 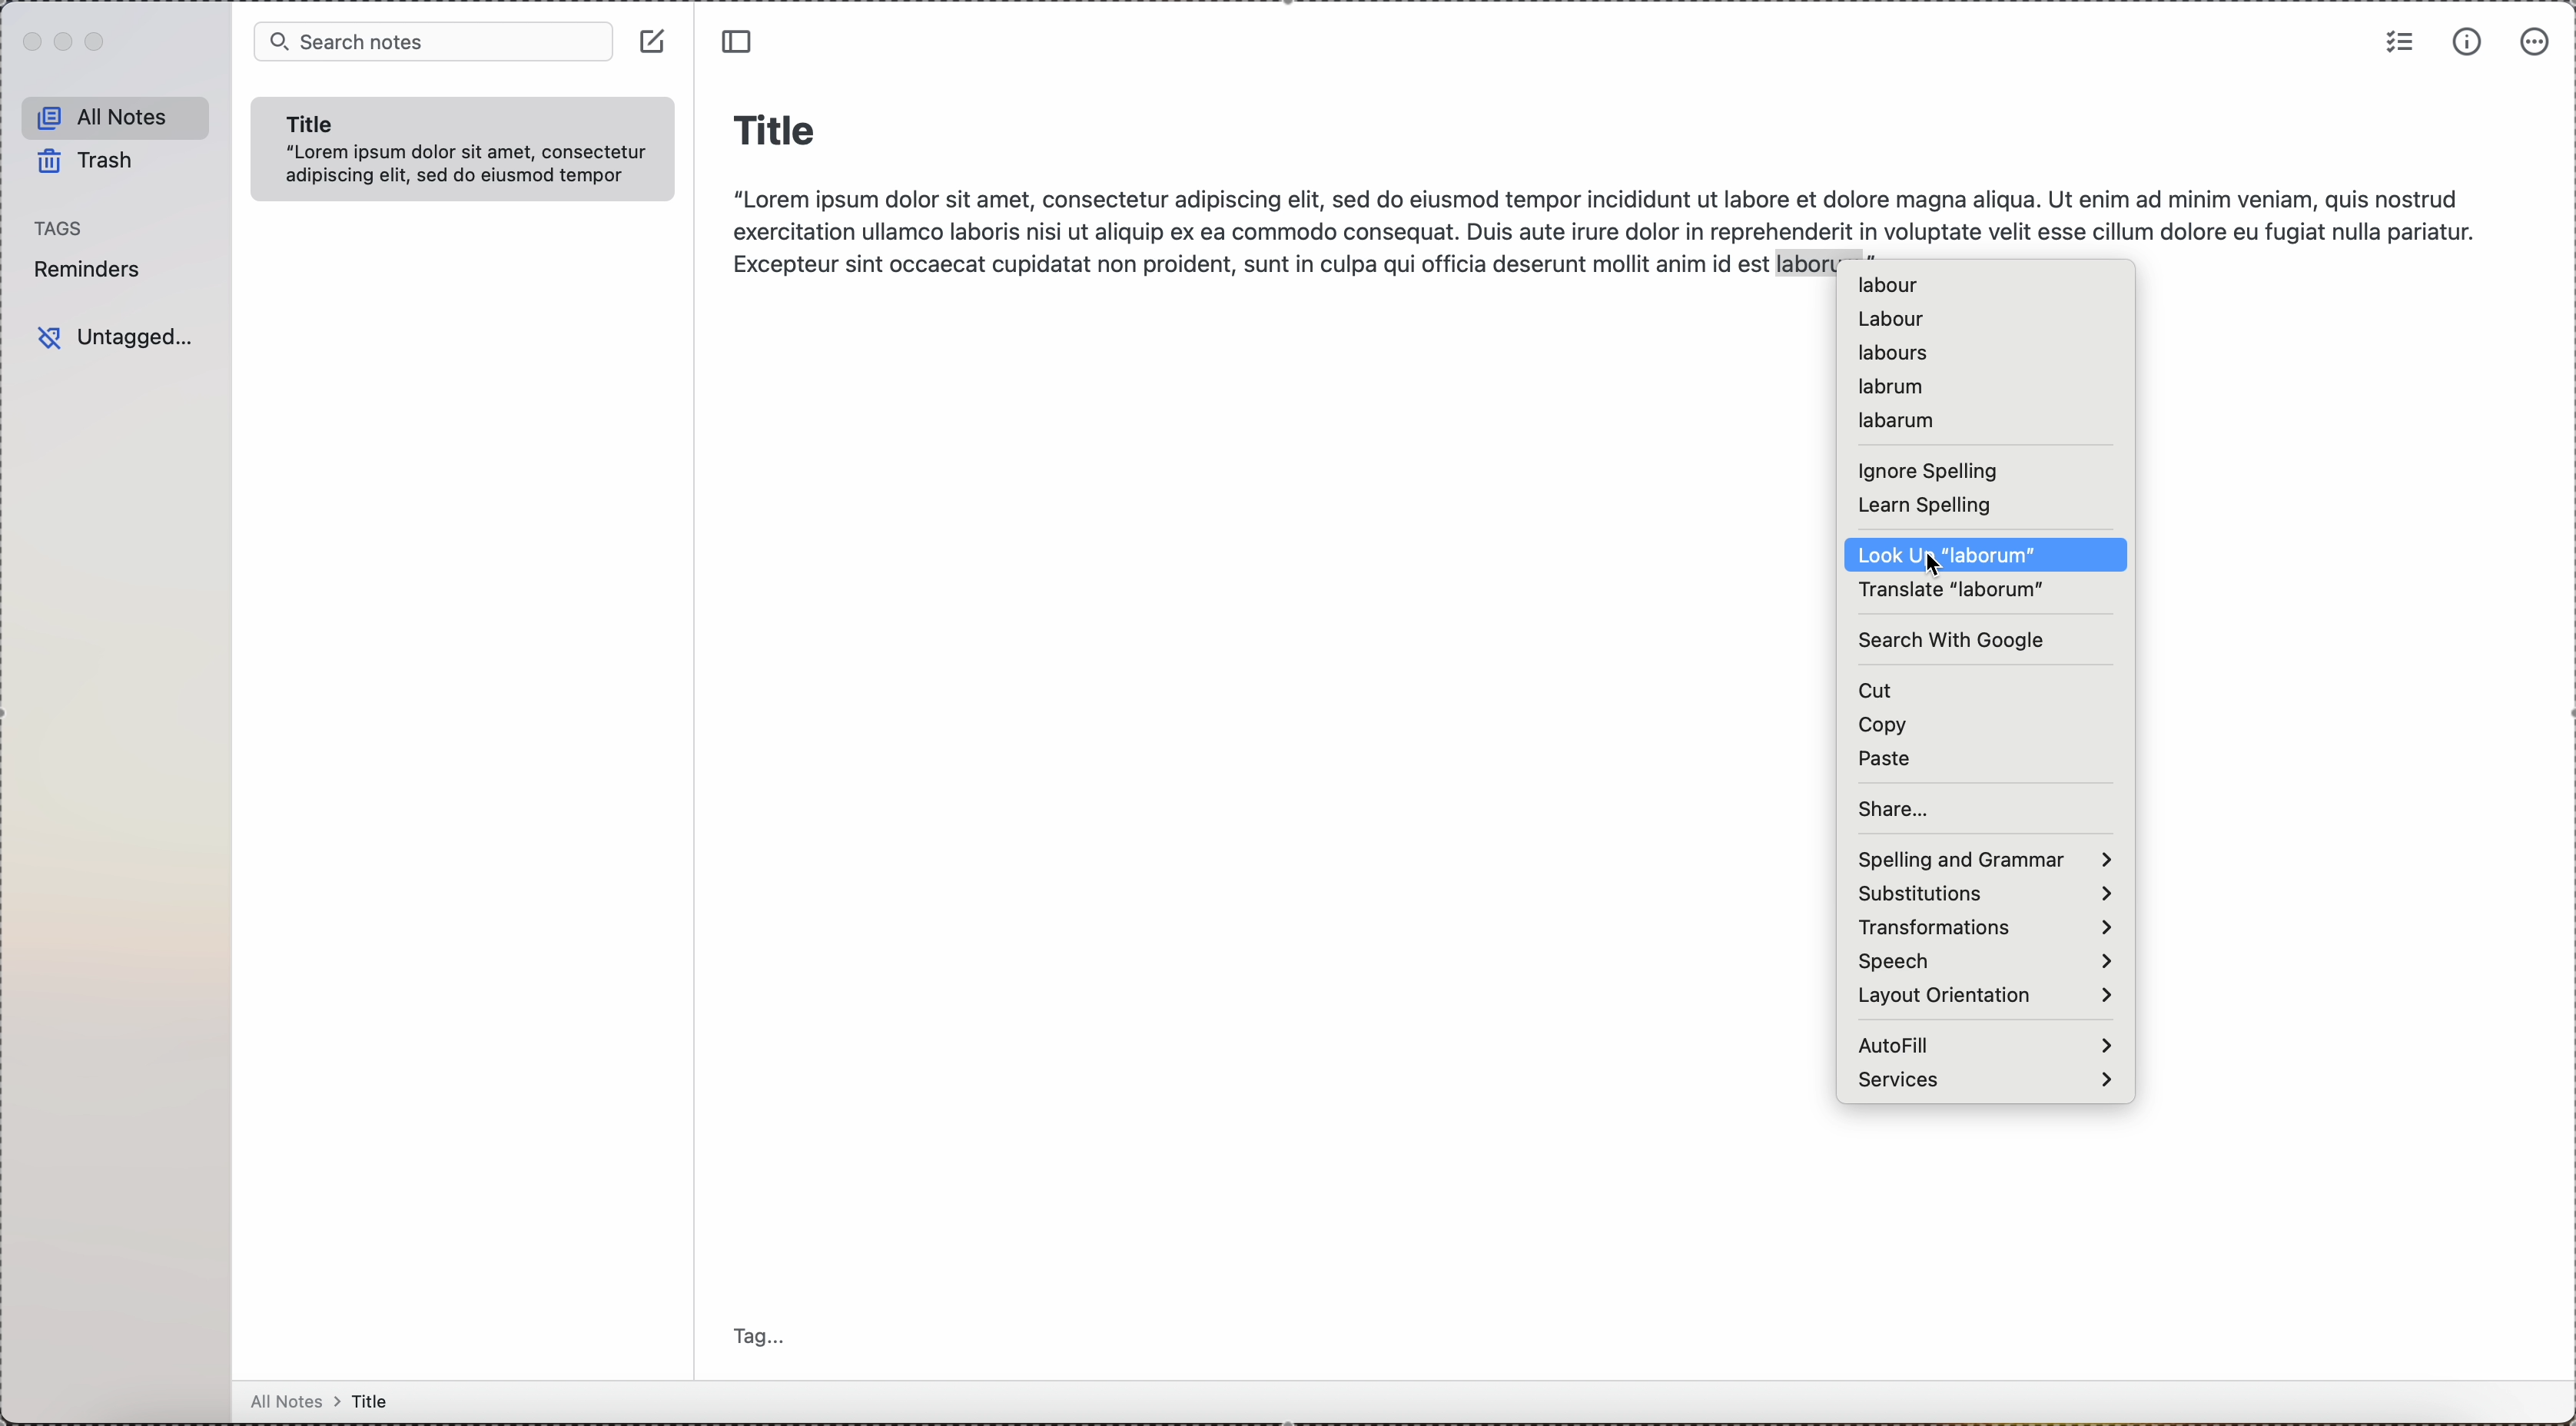 I want to click on paste, so click(x=1883, y=760).